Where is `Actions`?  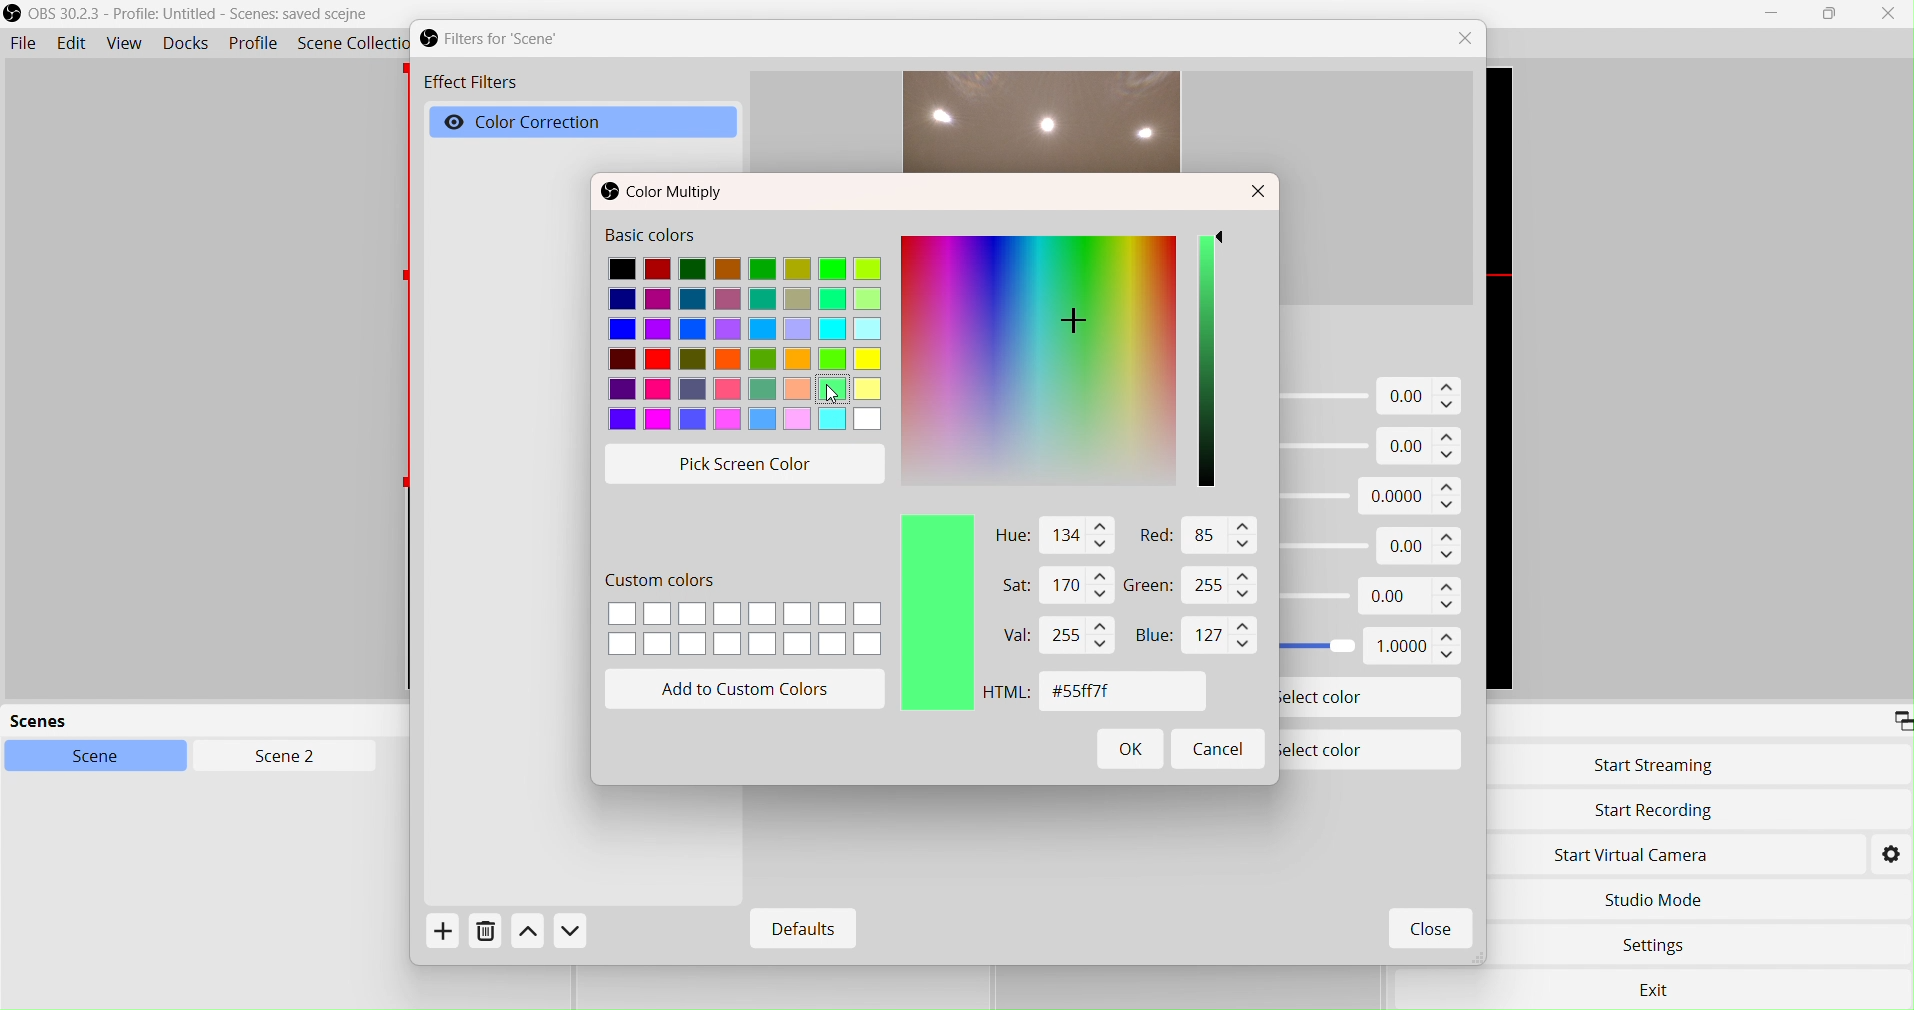 Actions is located at coordinates (550, 933).